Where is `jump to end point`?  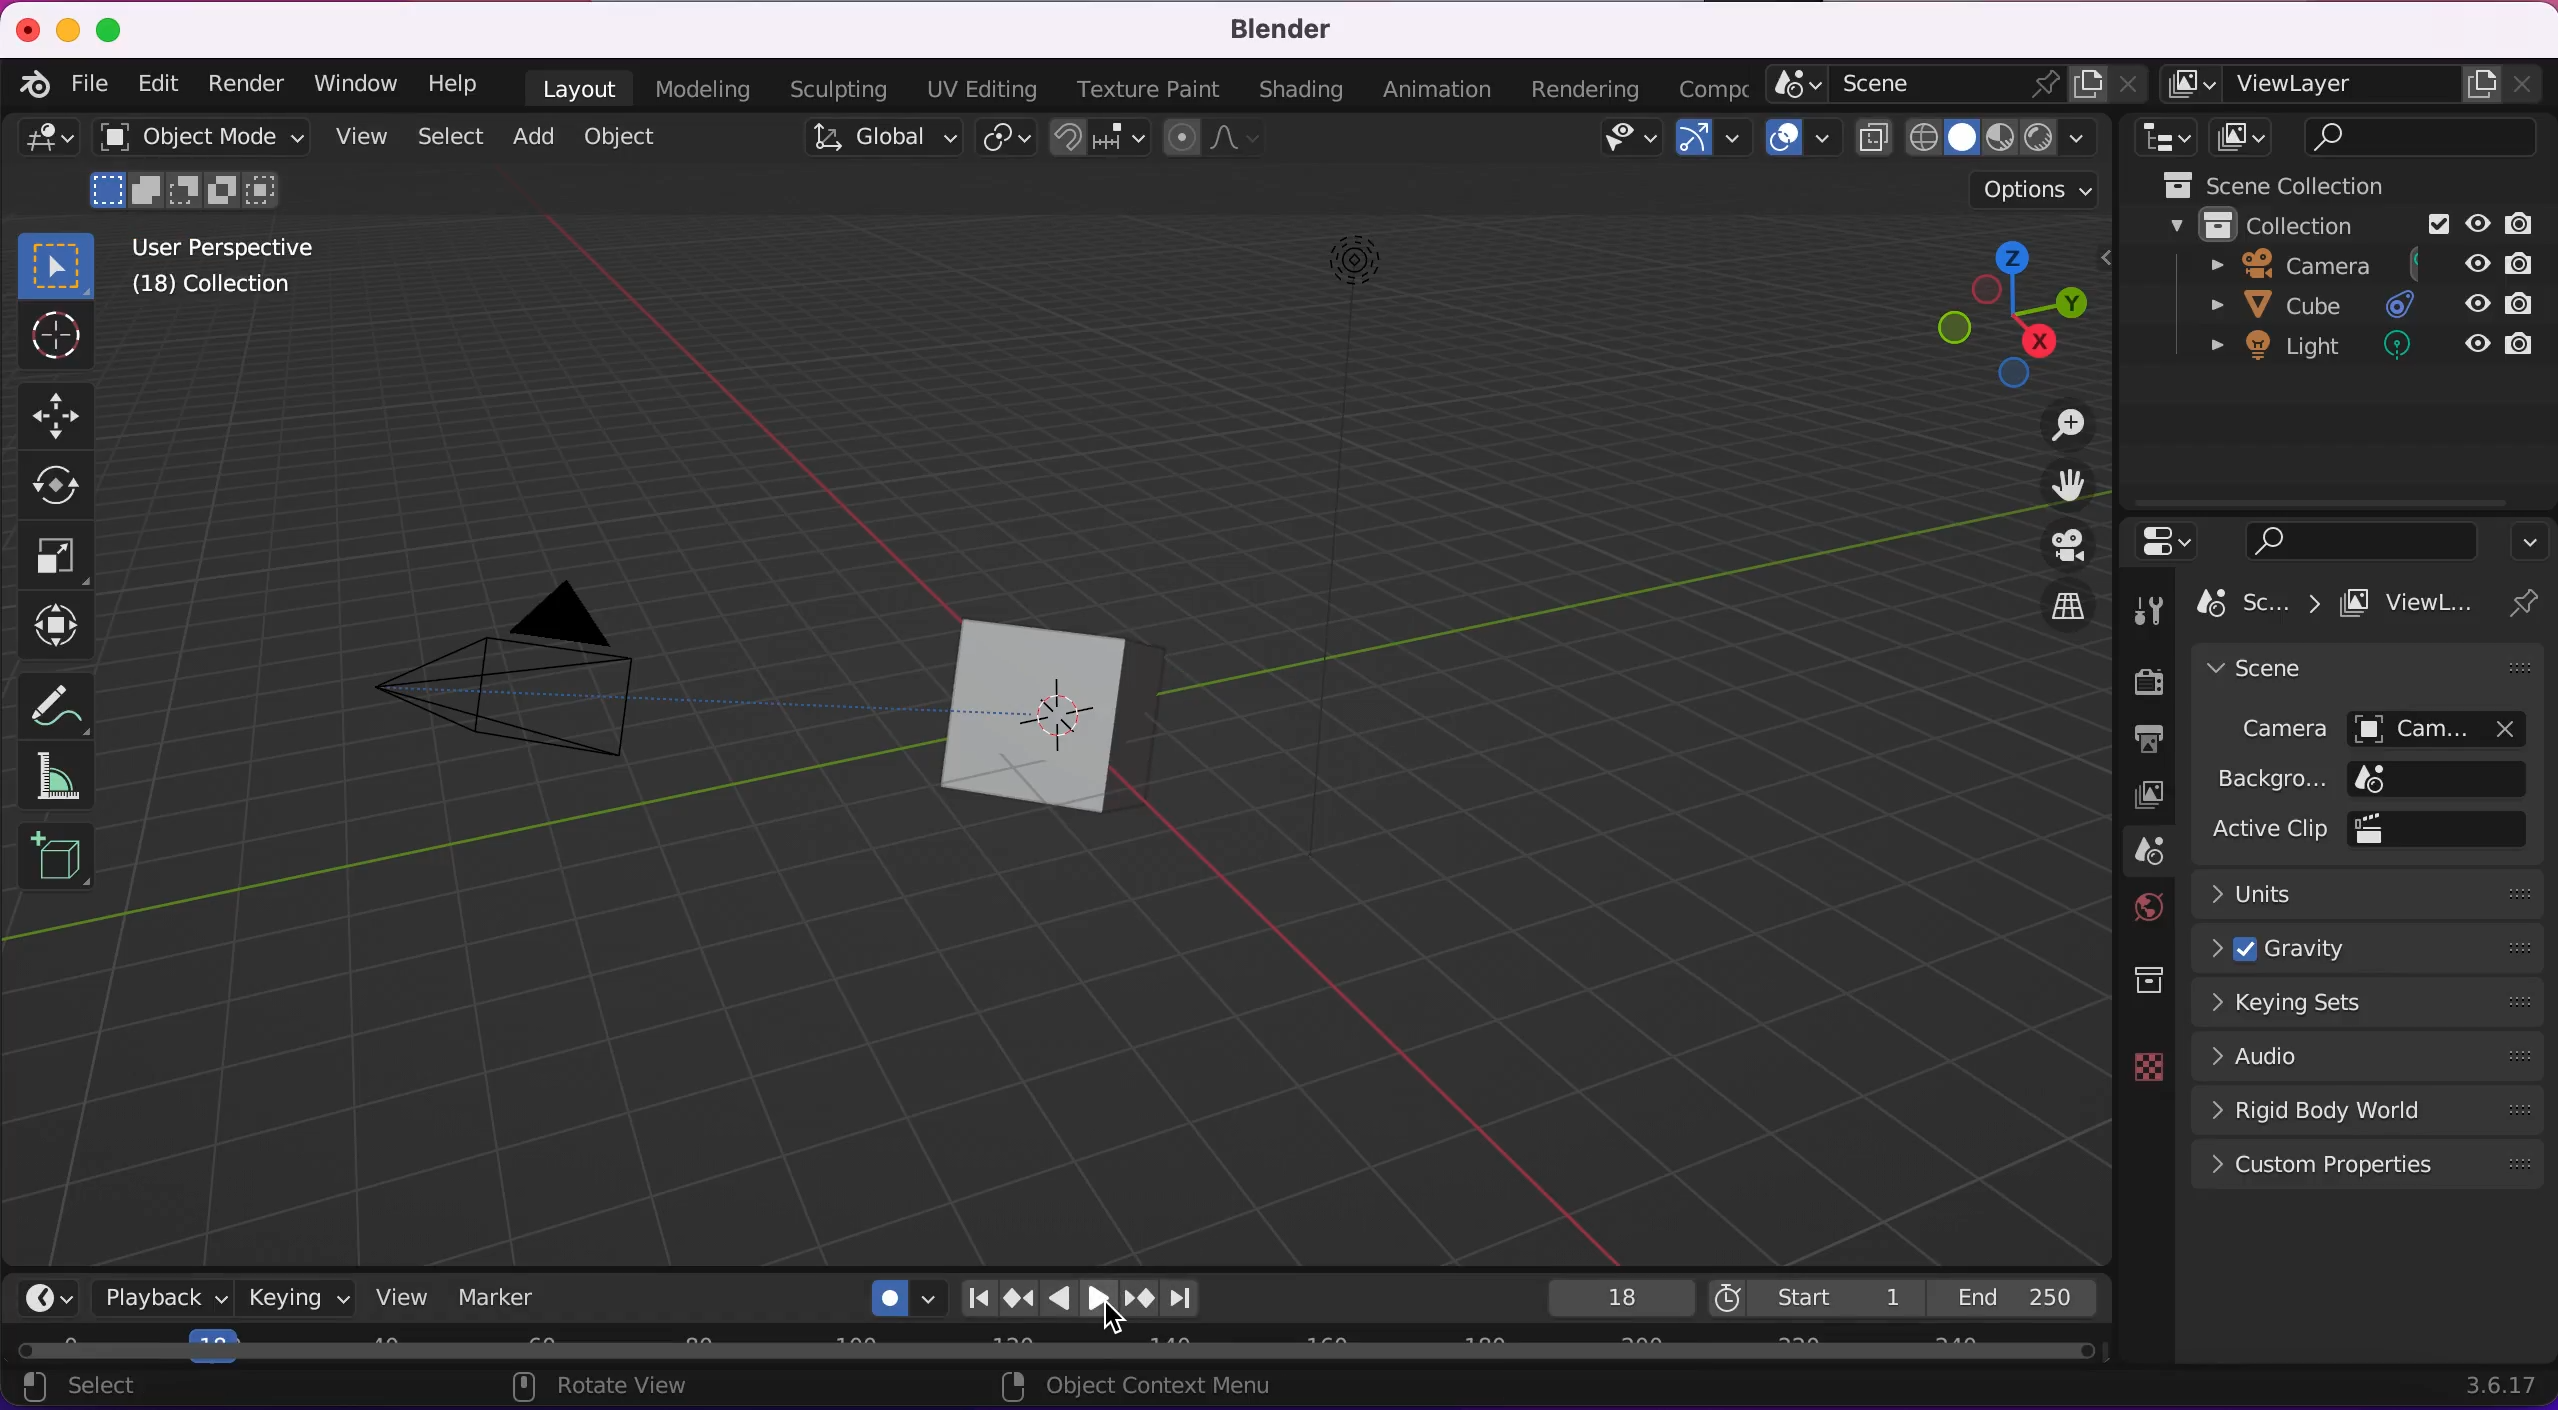 jump to end point is located at coordinates (972, 1300).